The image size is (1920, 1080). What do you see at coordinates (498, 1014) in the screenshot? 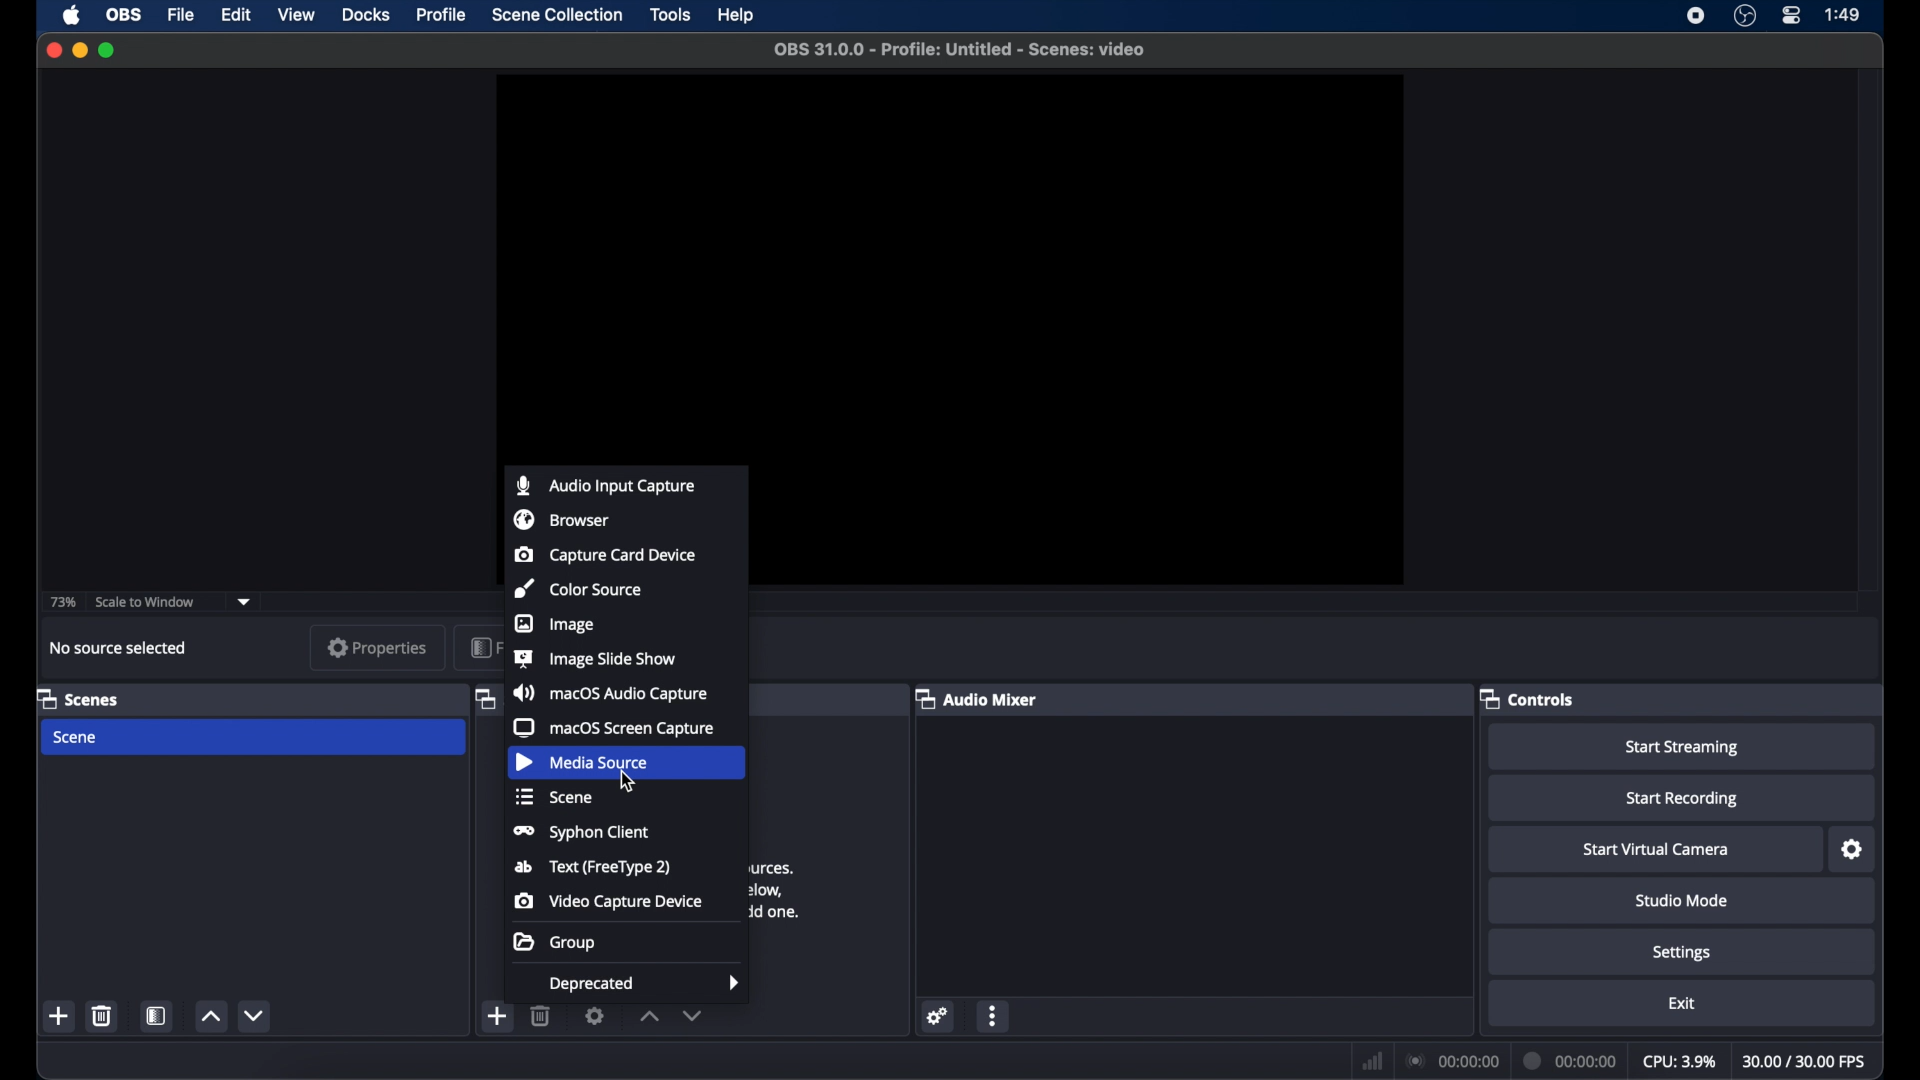
I see `add` at bounding box center [498, 1014].